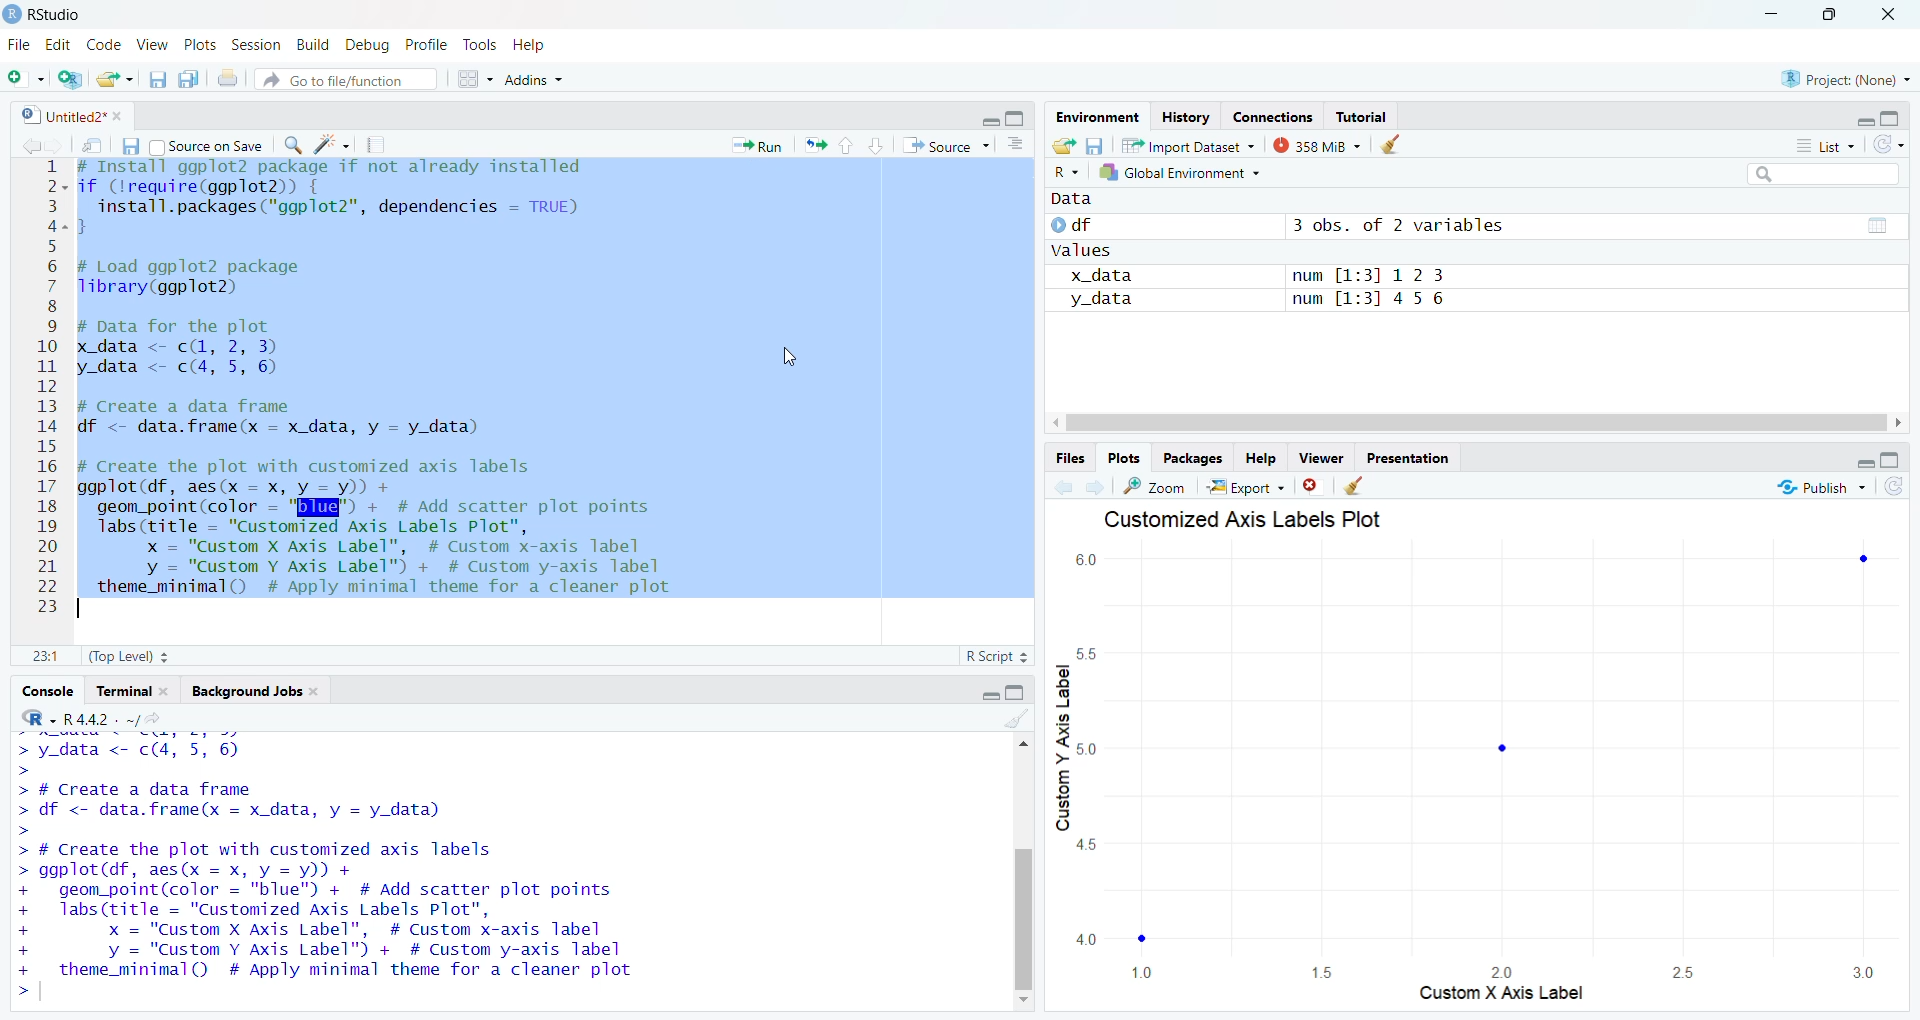 The width and height of the screenshot is (1920, 1020). Describe the element at coordinates (1822, 173) in the screenshot. I see `search` at that location.